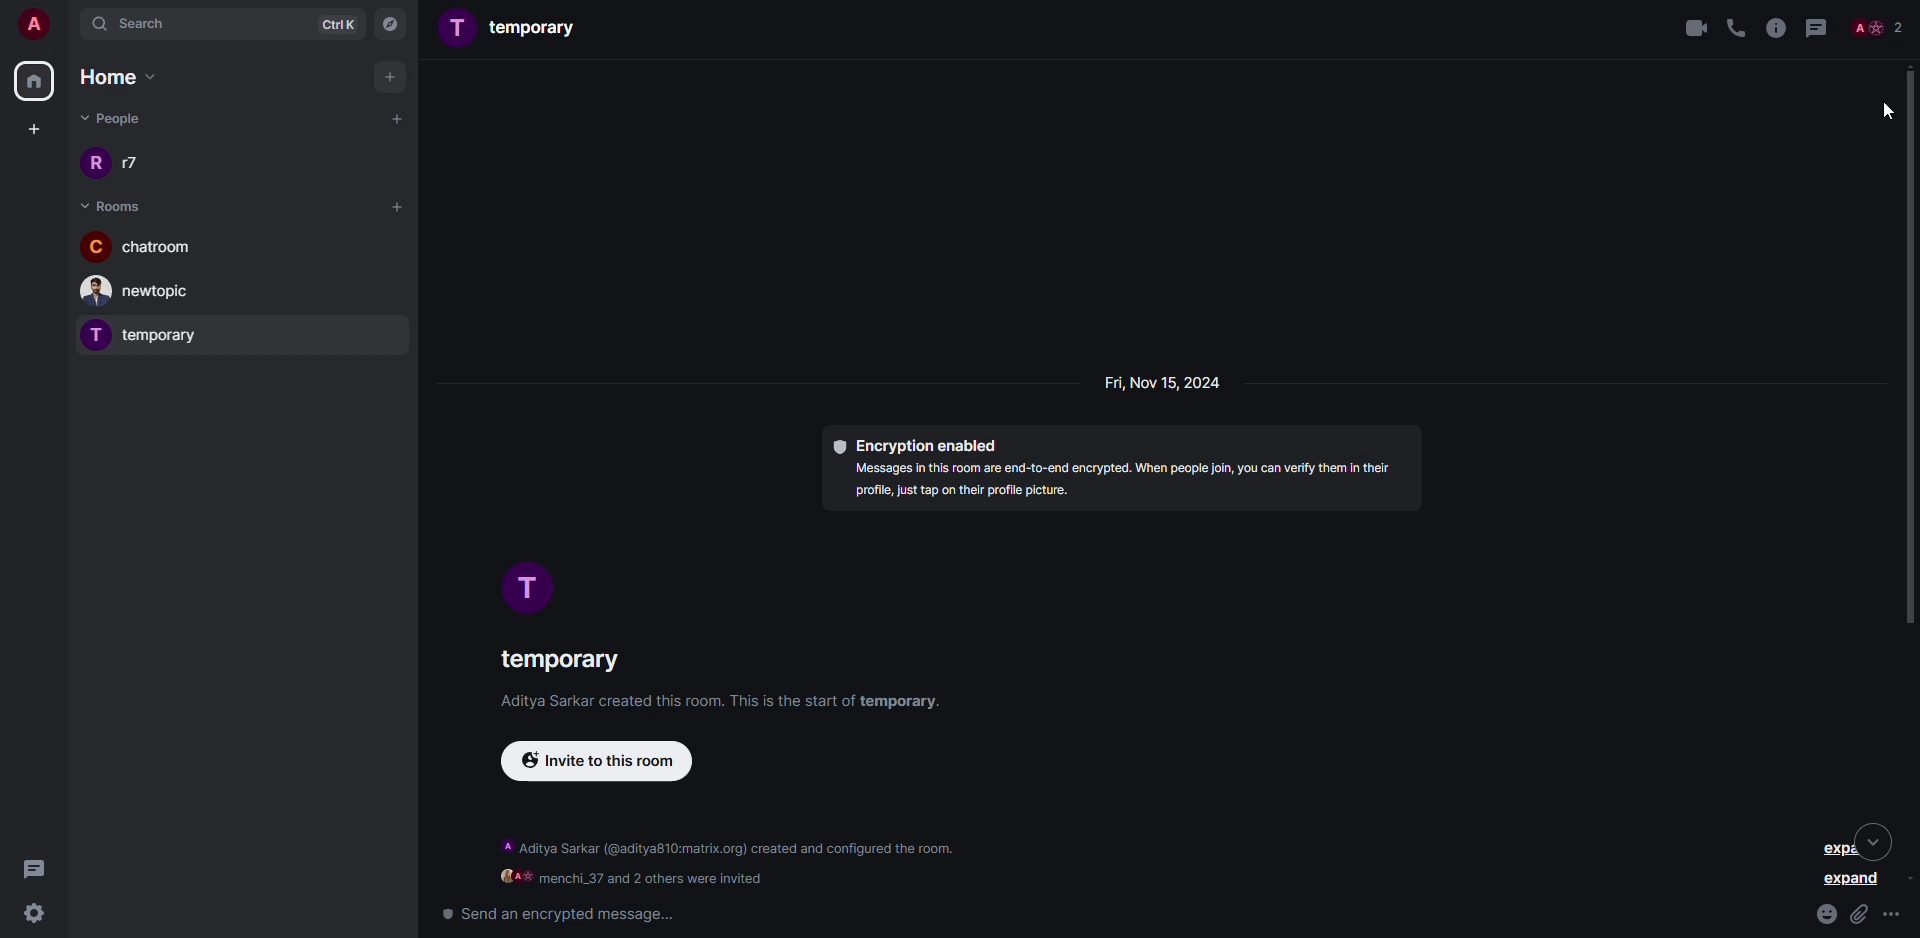 Image resolution: width=1920 pixels, height=938 pixels. I want to click on emoji, so click(1826, 911).